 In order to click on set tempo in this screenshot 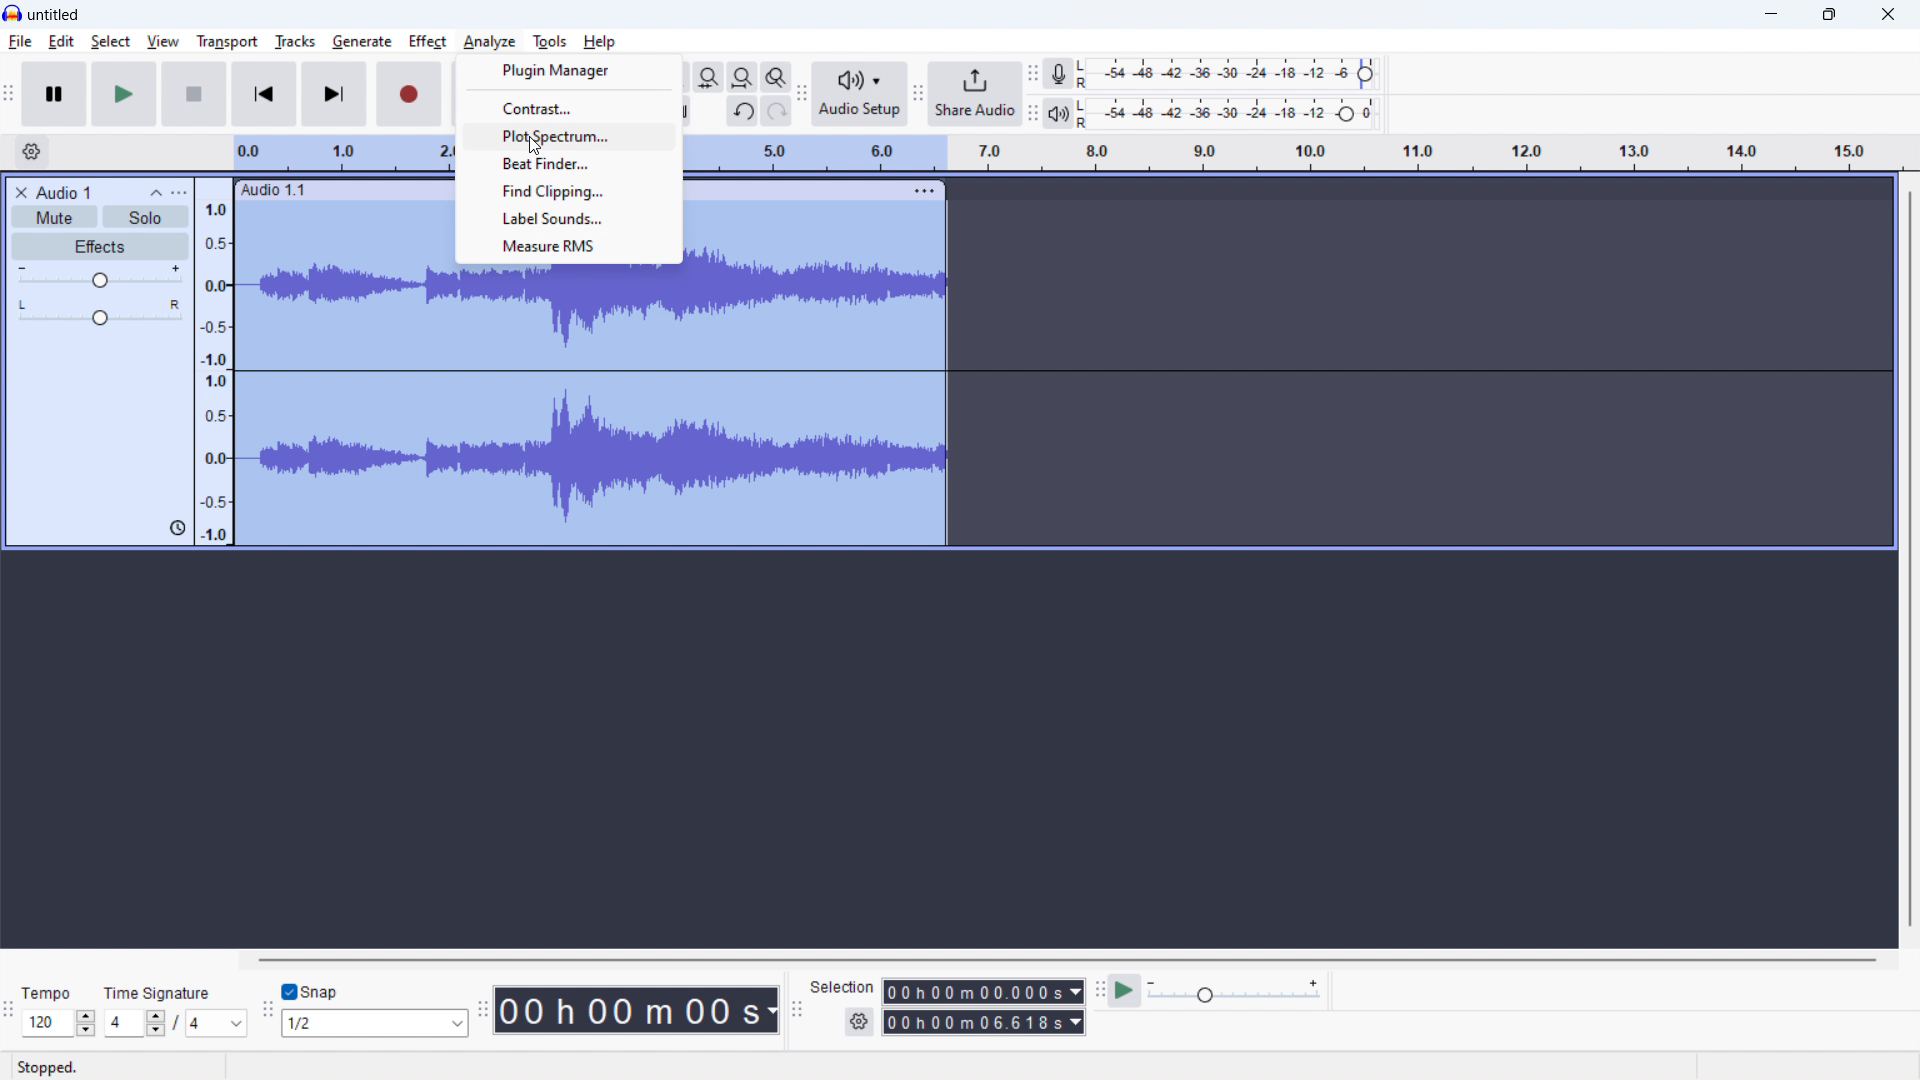, I will do `click(58, 1024)`.